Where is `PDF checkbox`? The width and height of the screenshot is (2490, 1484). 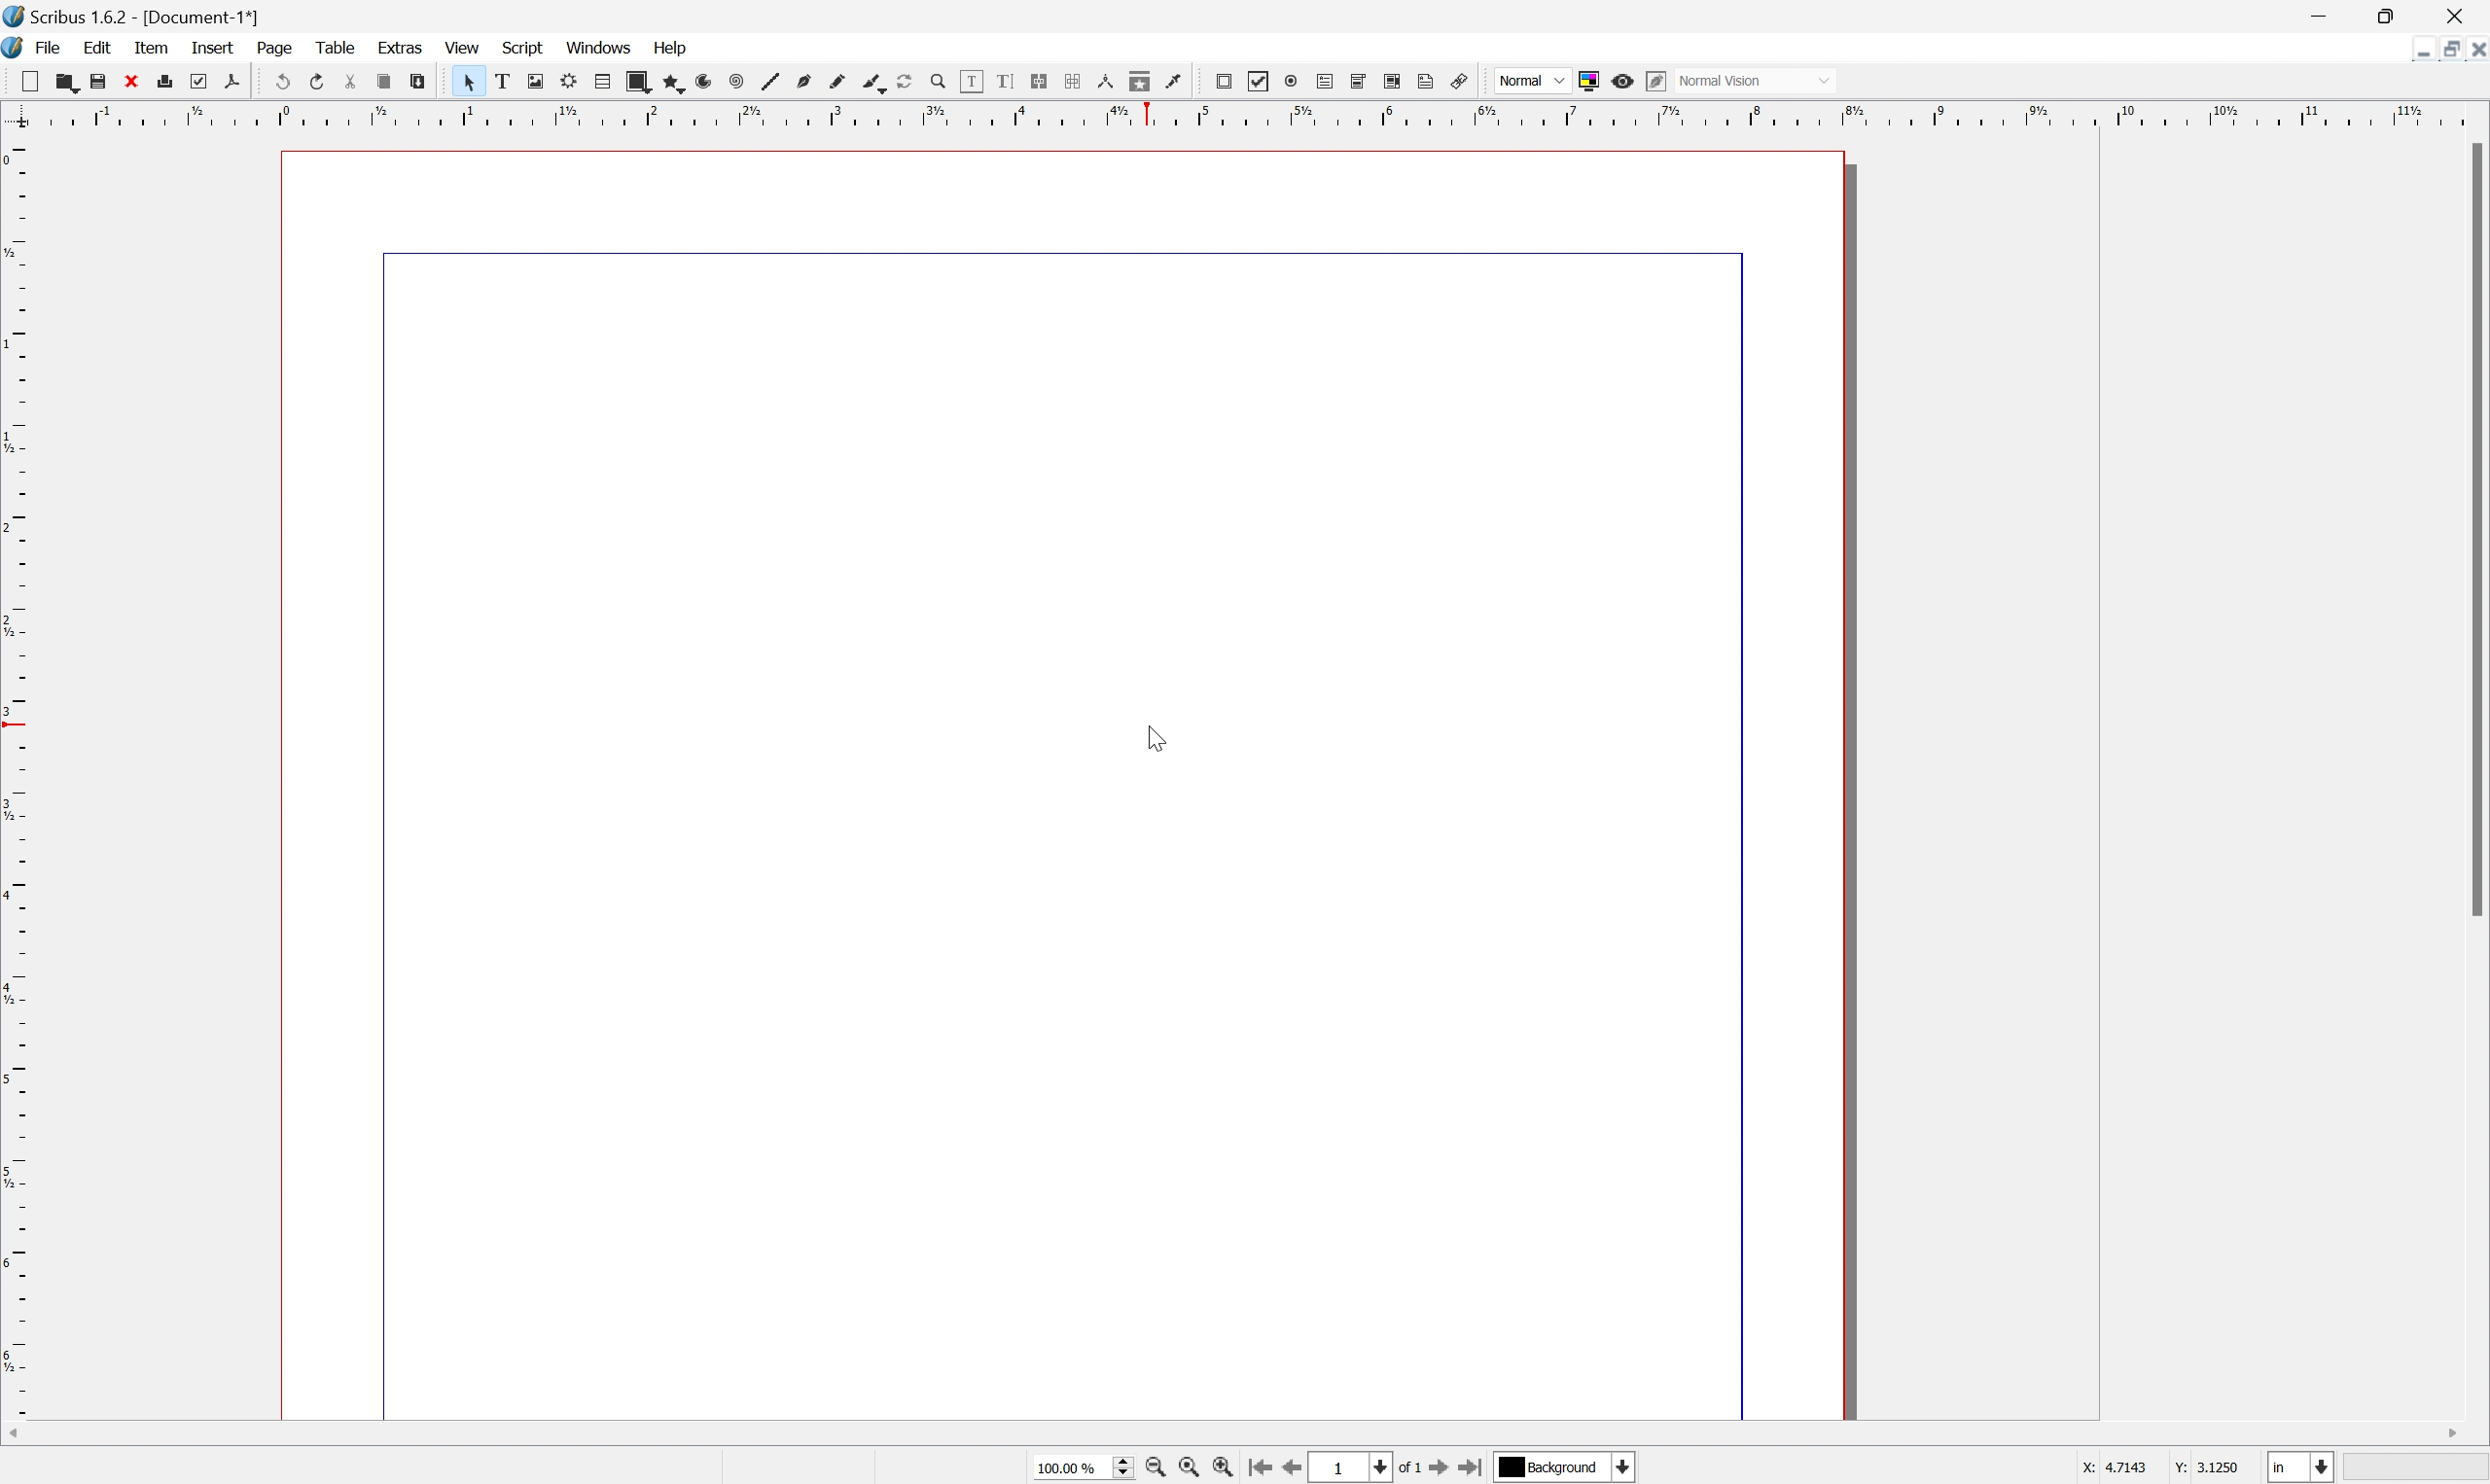
PDF checkbox is located at coordinates (1257, 81).